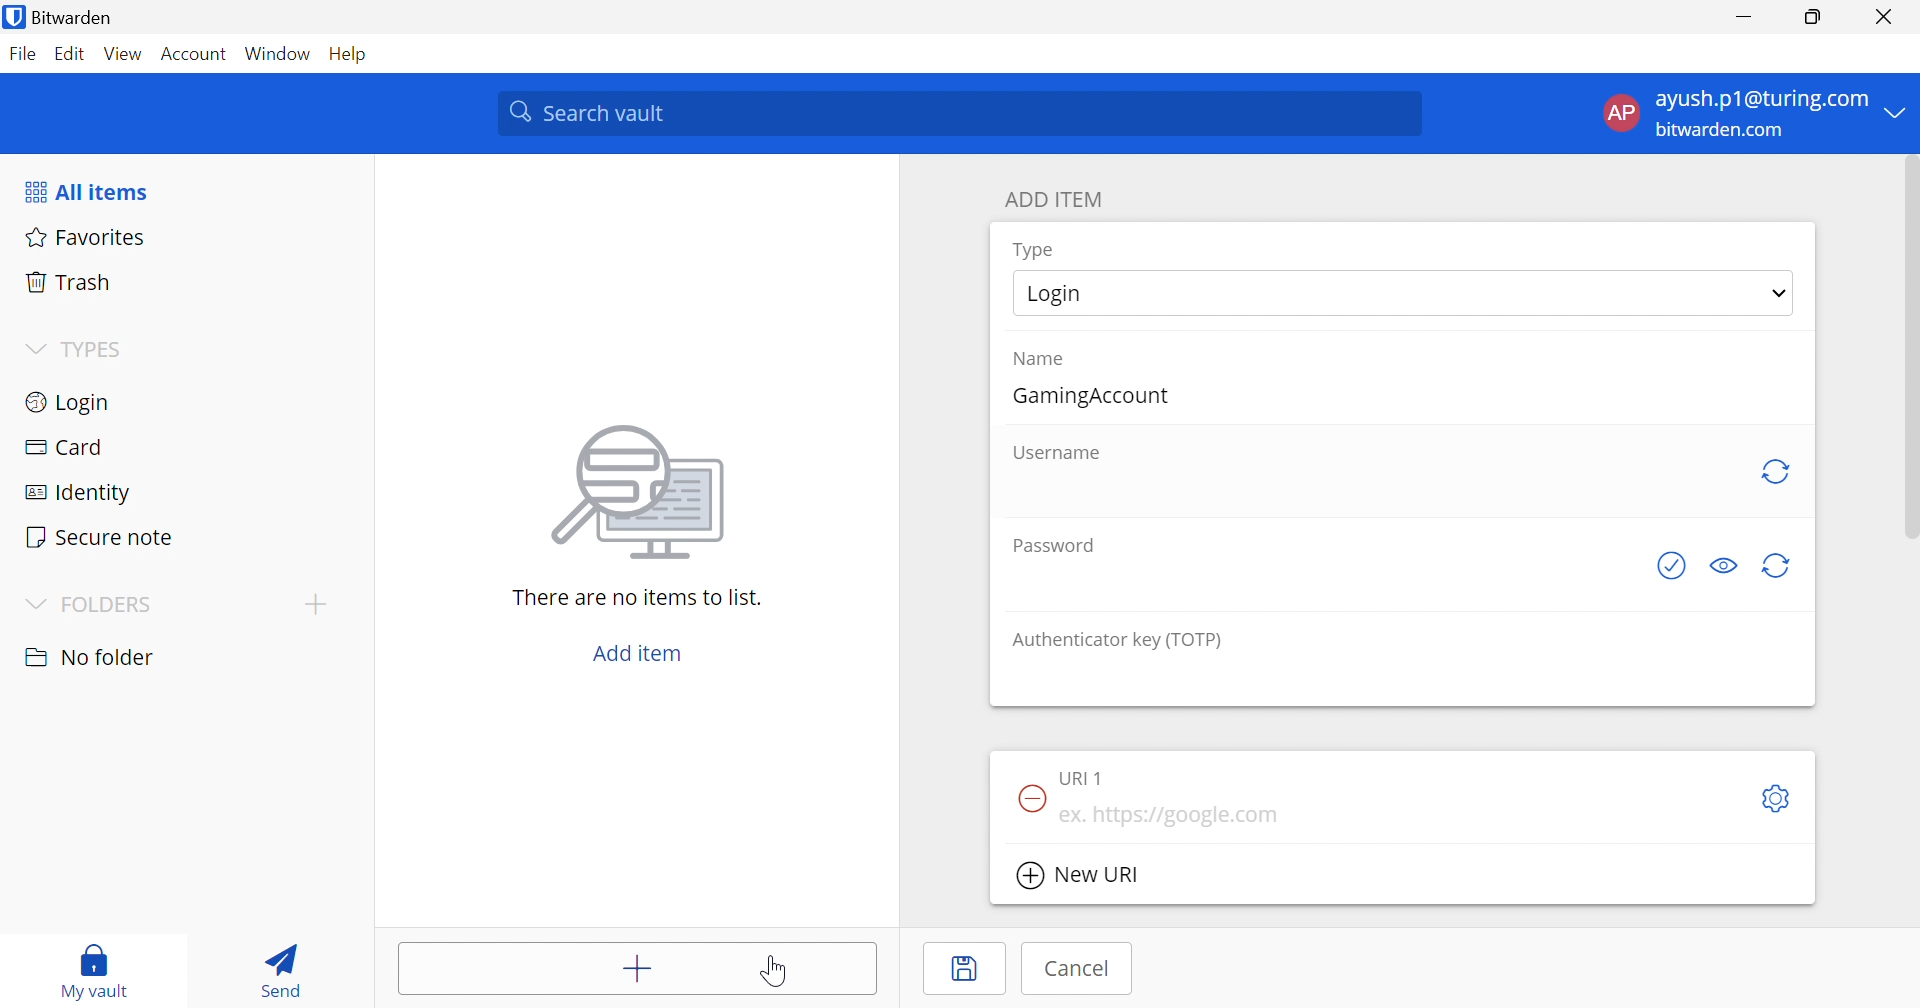  Describe the element at coordinates (85, 192) in the screenshot. I see `All items` at that location.